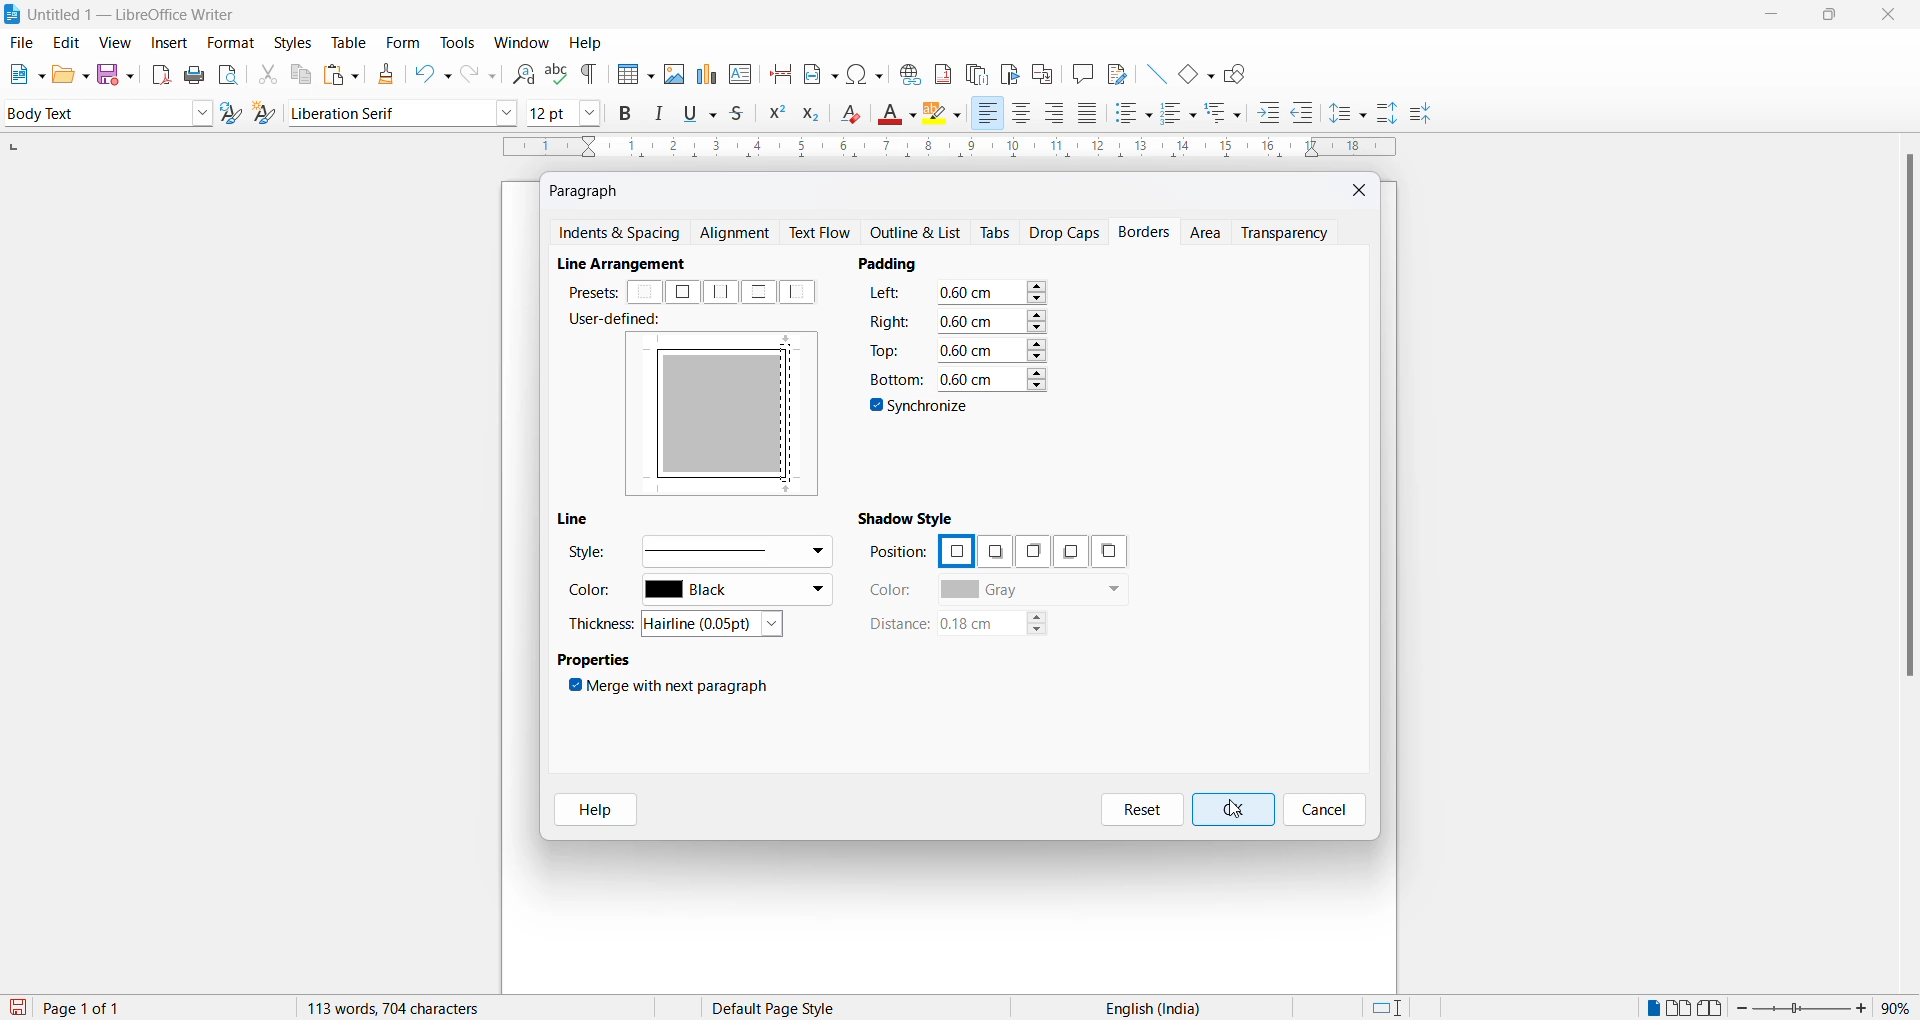 The height and width of the screenshot is (1020, 1920). Describe the element at coordinates (947, 149) in the screenshot. I see `scaling` at that location.